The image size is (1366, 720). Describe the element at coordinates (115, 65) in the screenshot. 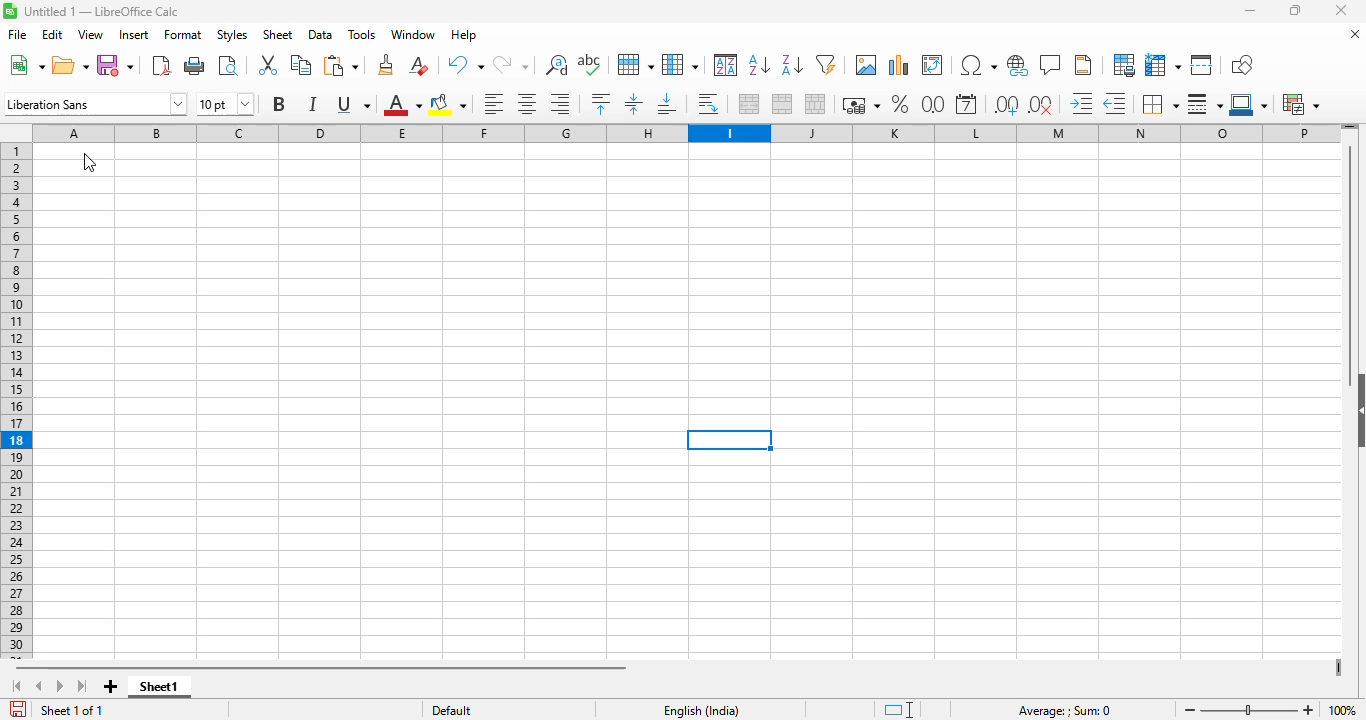

I see `save` at that location.